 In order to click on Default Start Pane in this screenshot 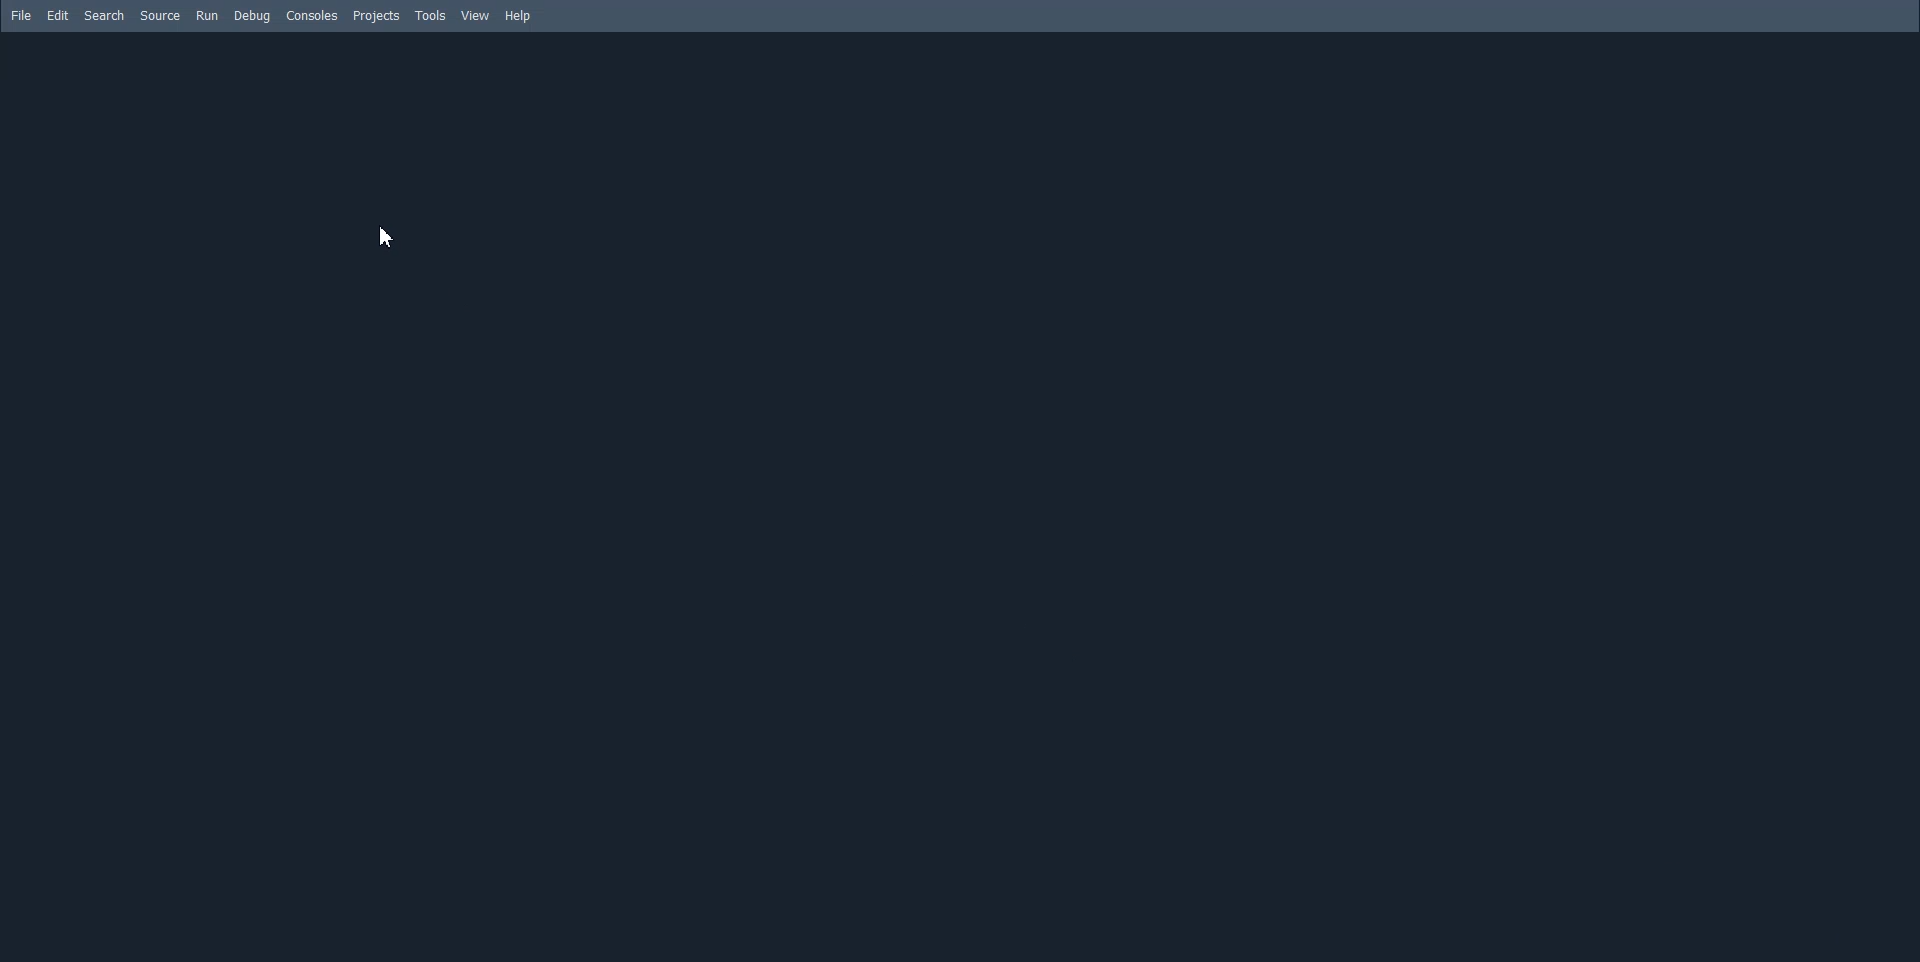, I will do `click(955, 497)`.